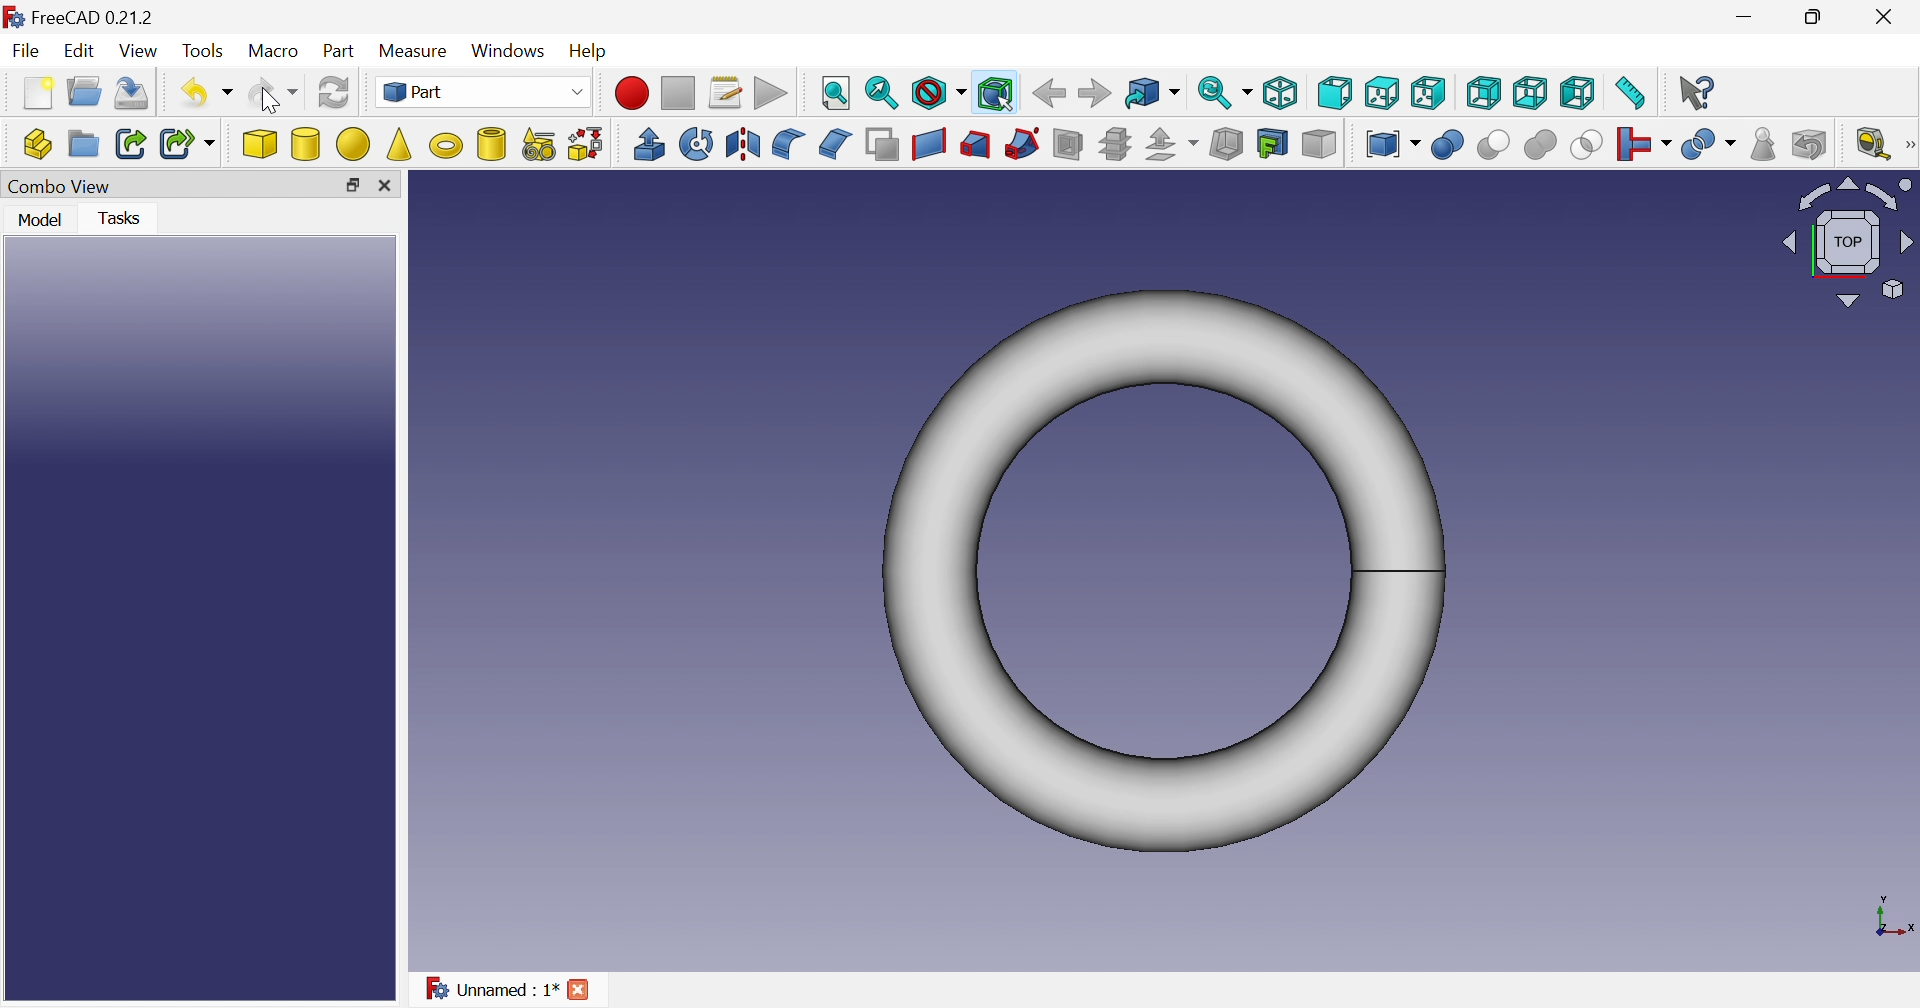 The image size is (1920, 1008). What do you see at coordinates (938, 95) in the screenshot?
I see `Draw style` at bounding box center [938, 95].